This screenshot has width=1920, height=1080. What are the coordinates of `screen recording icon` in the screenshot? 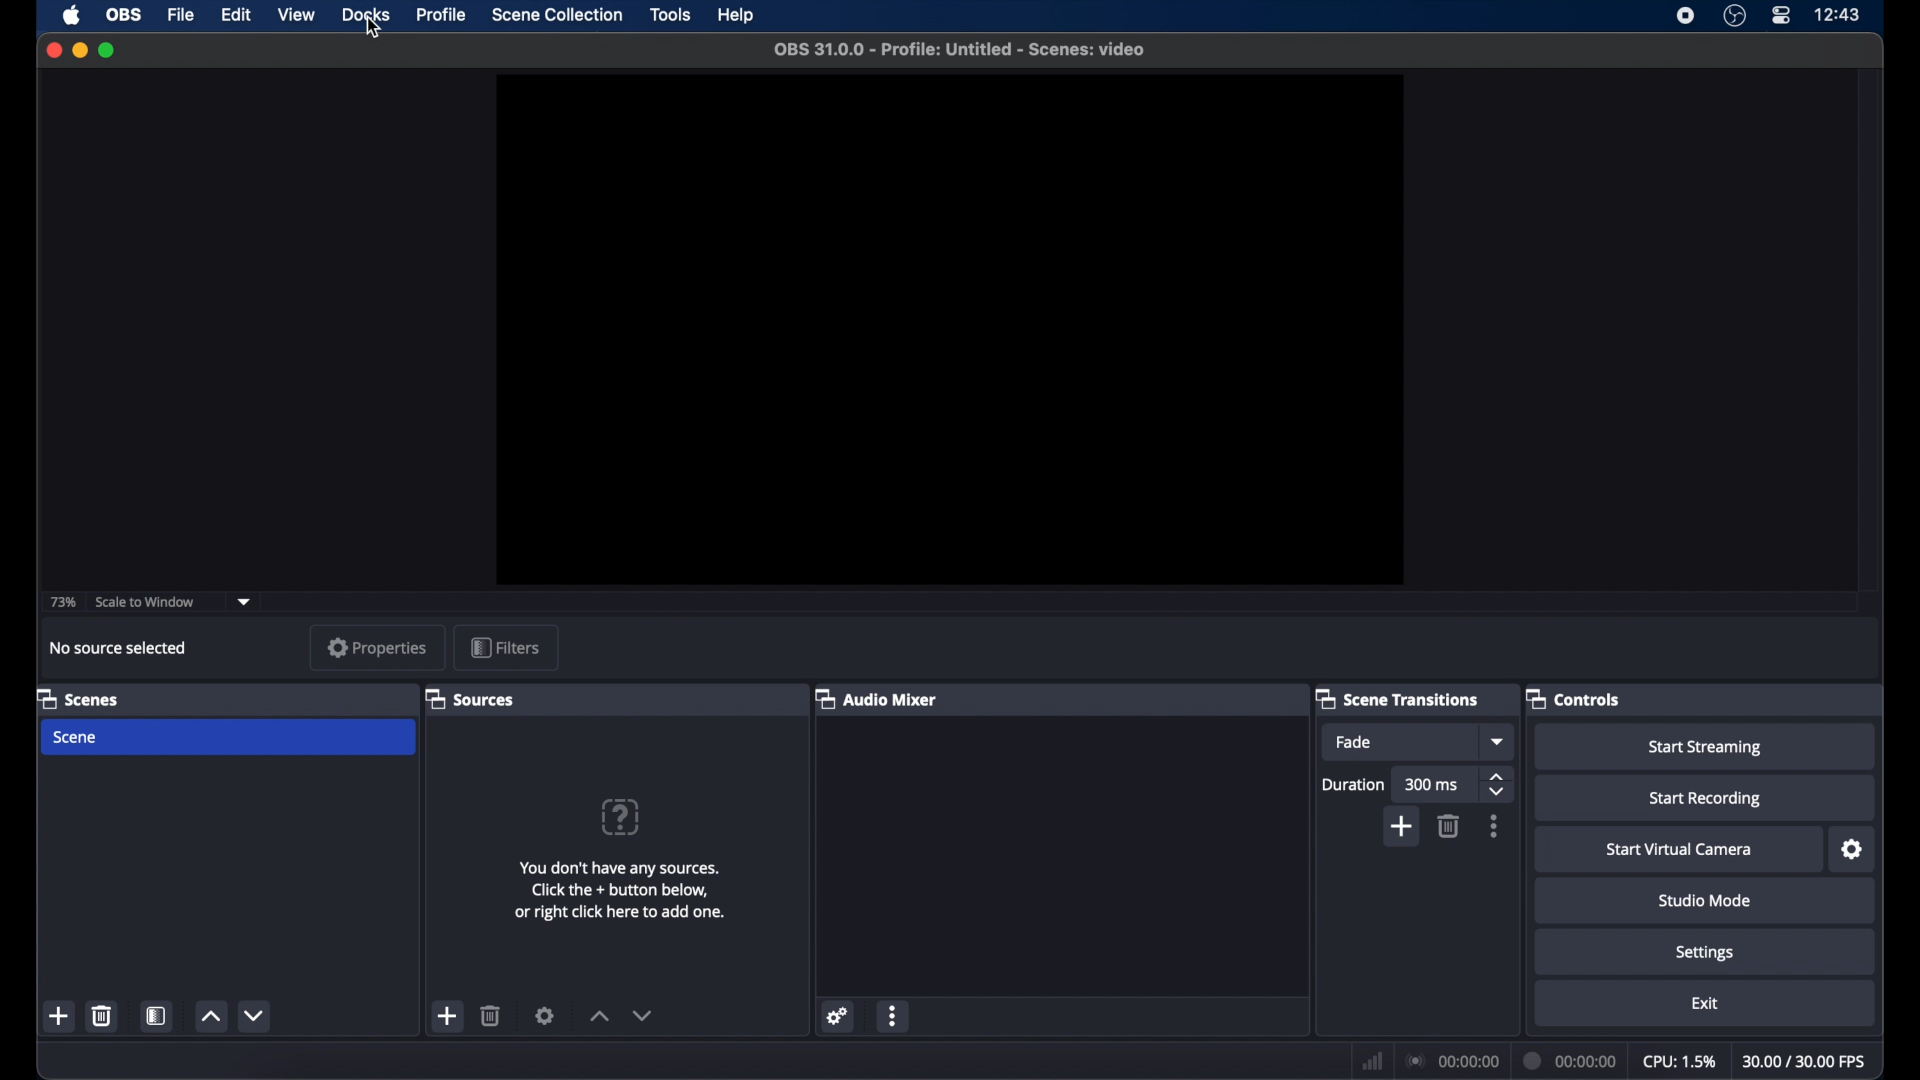 It's located at (1686, 16).